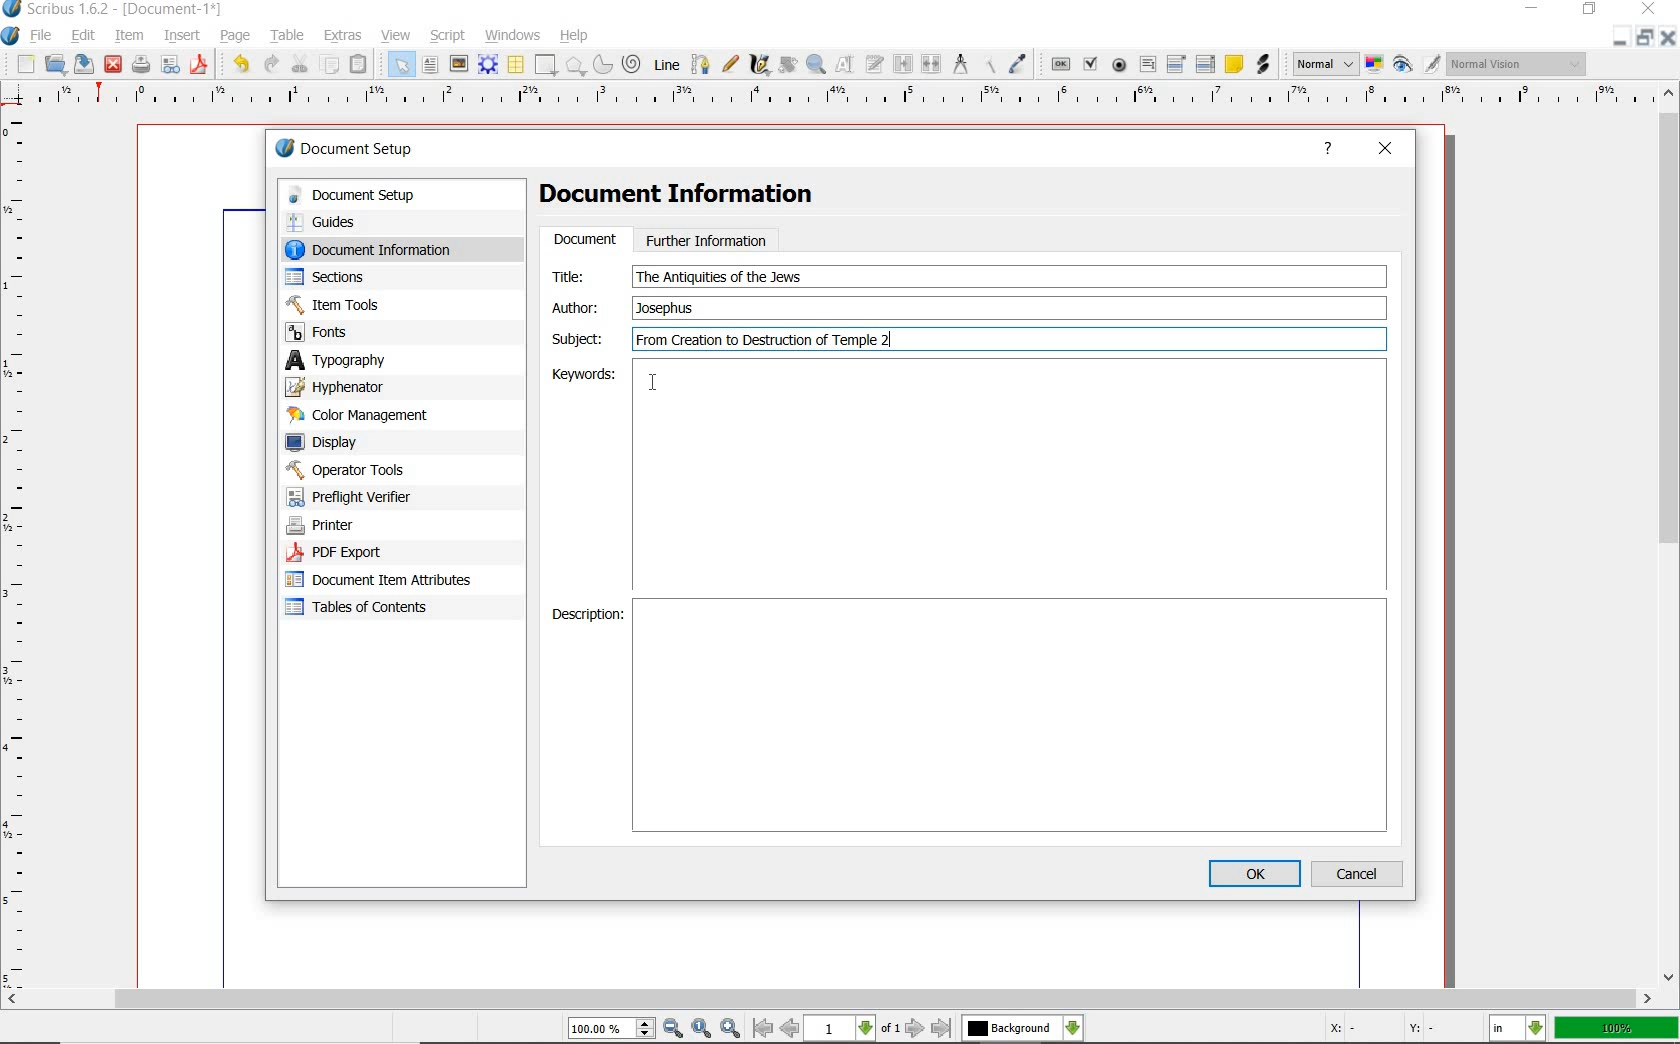 This screenshot has height=1044, width=1680. I want to click on scrollbar, so click(1670, 536).